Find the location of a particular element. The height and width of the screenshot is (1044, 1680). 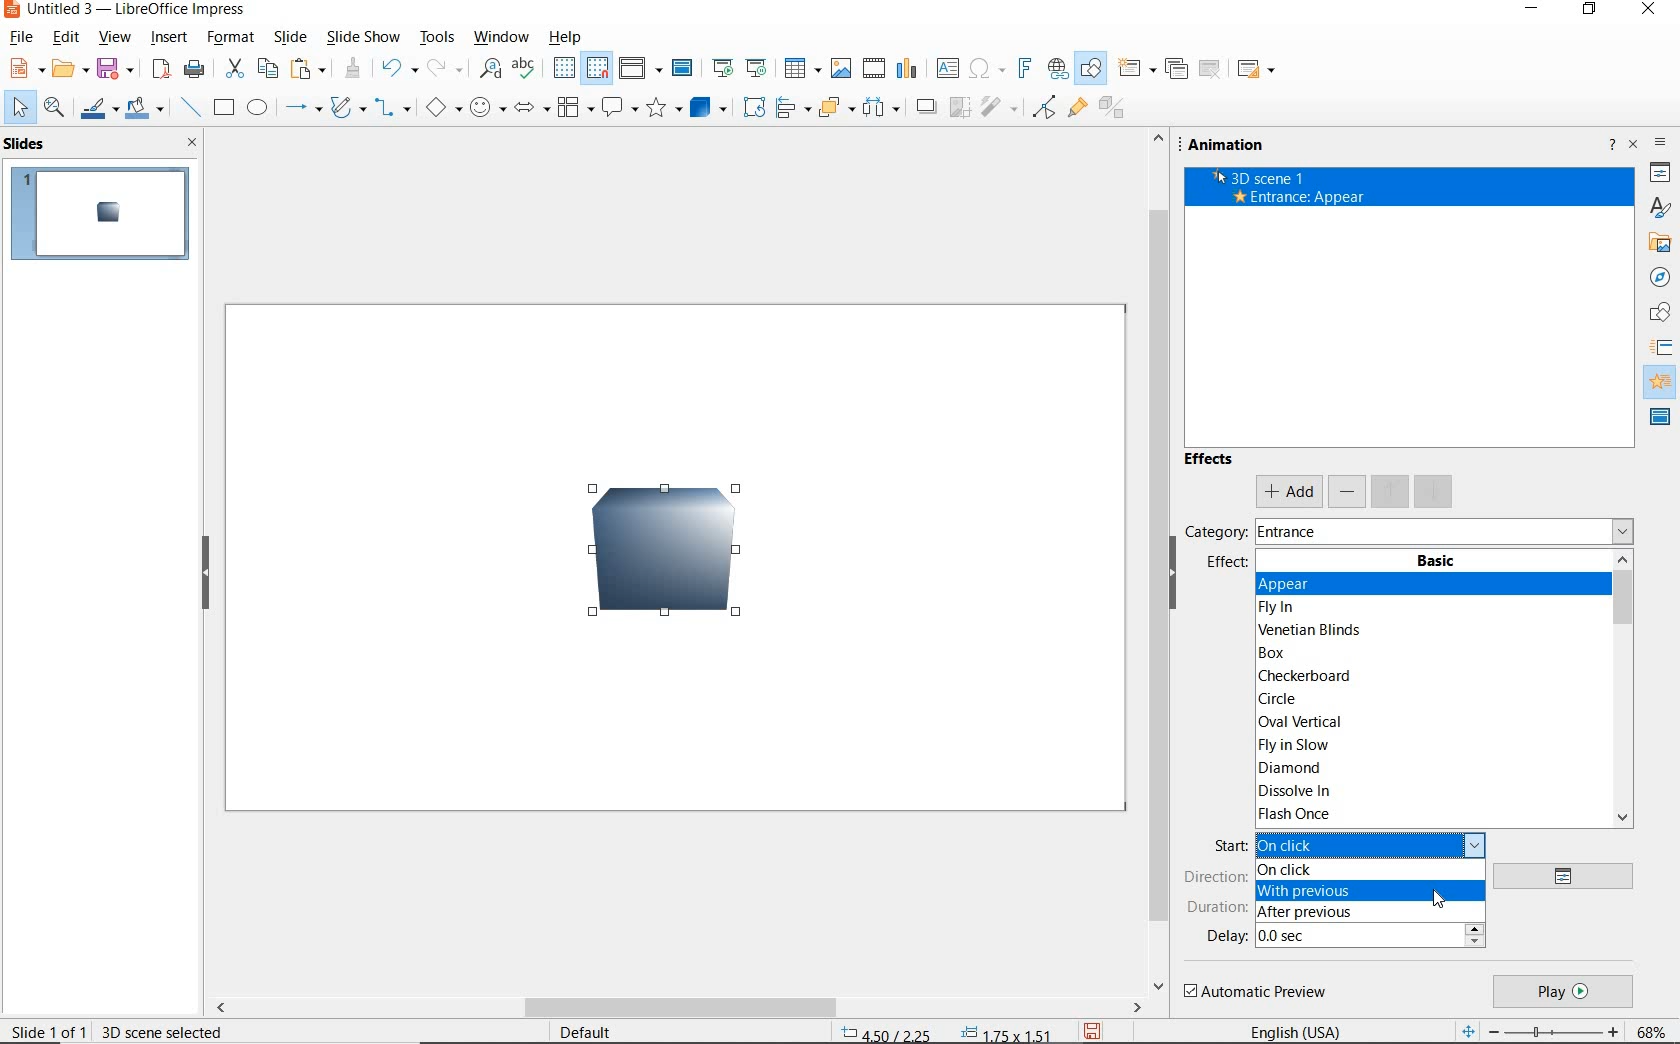

callout shapes is located at coordinates (619, 108).